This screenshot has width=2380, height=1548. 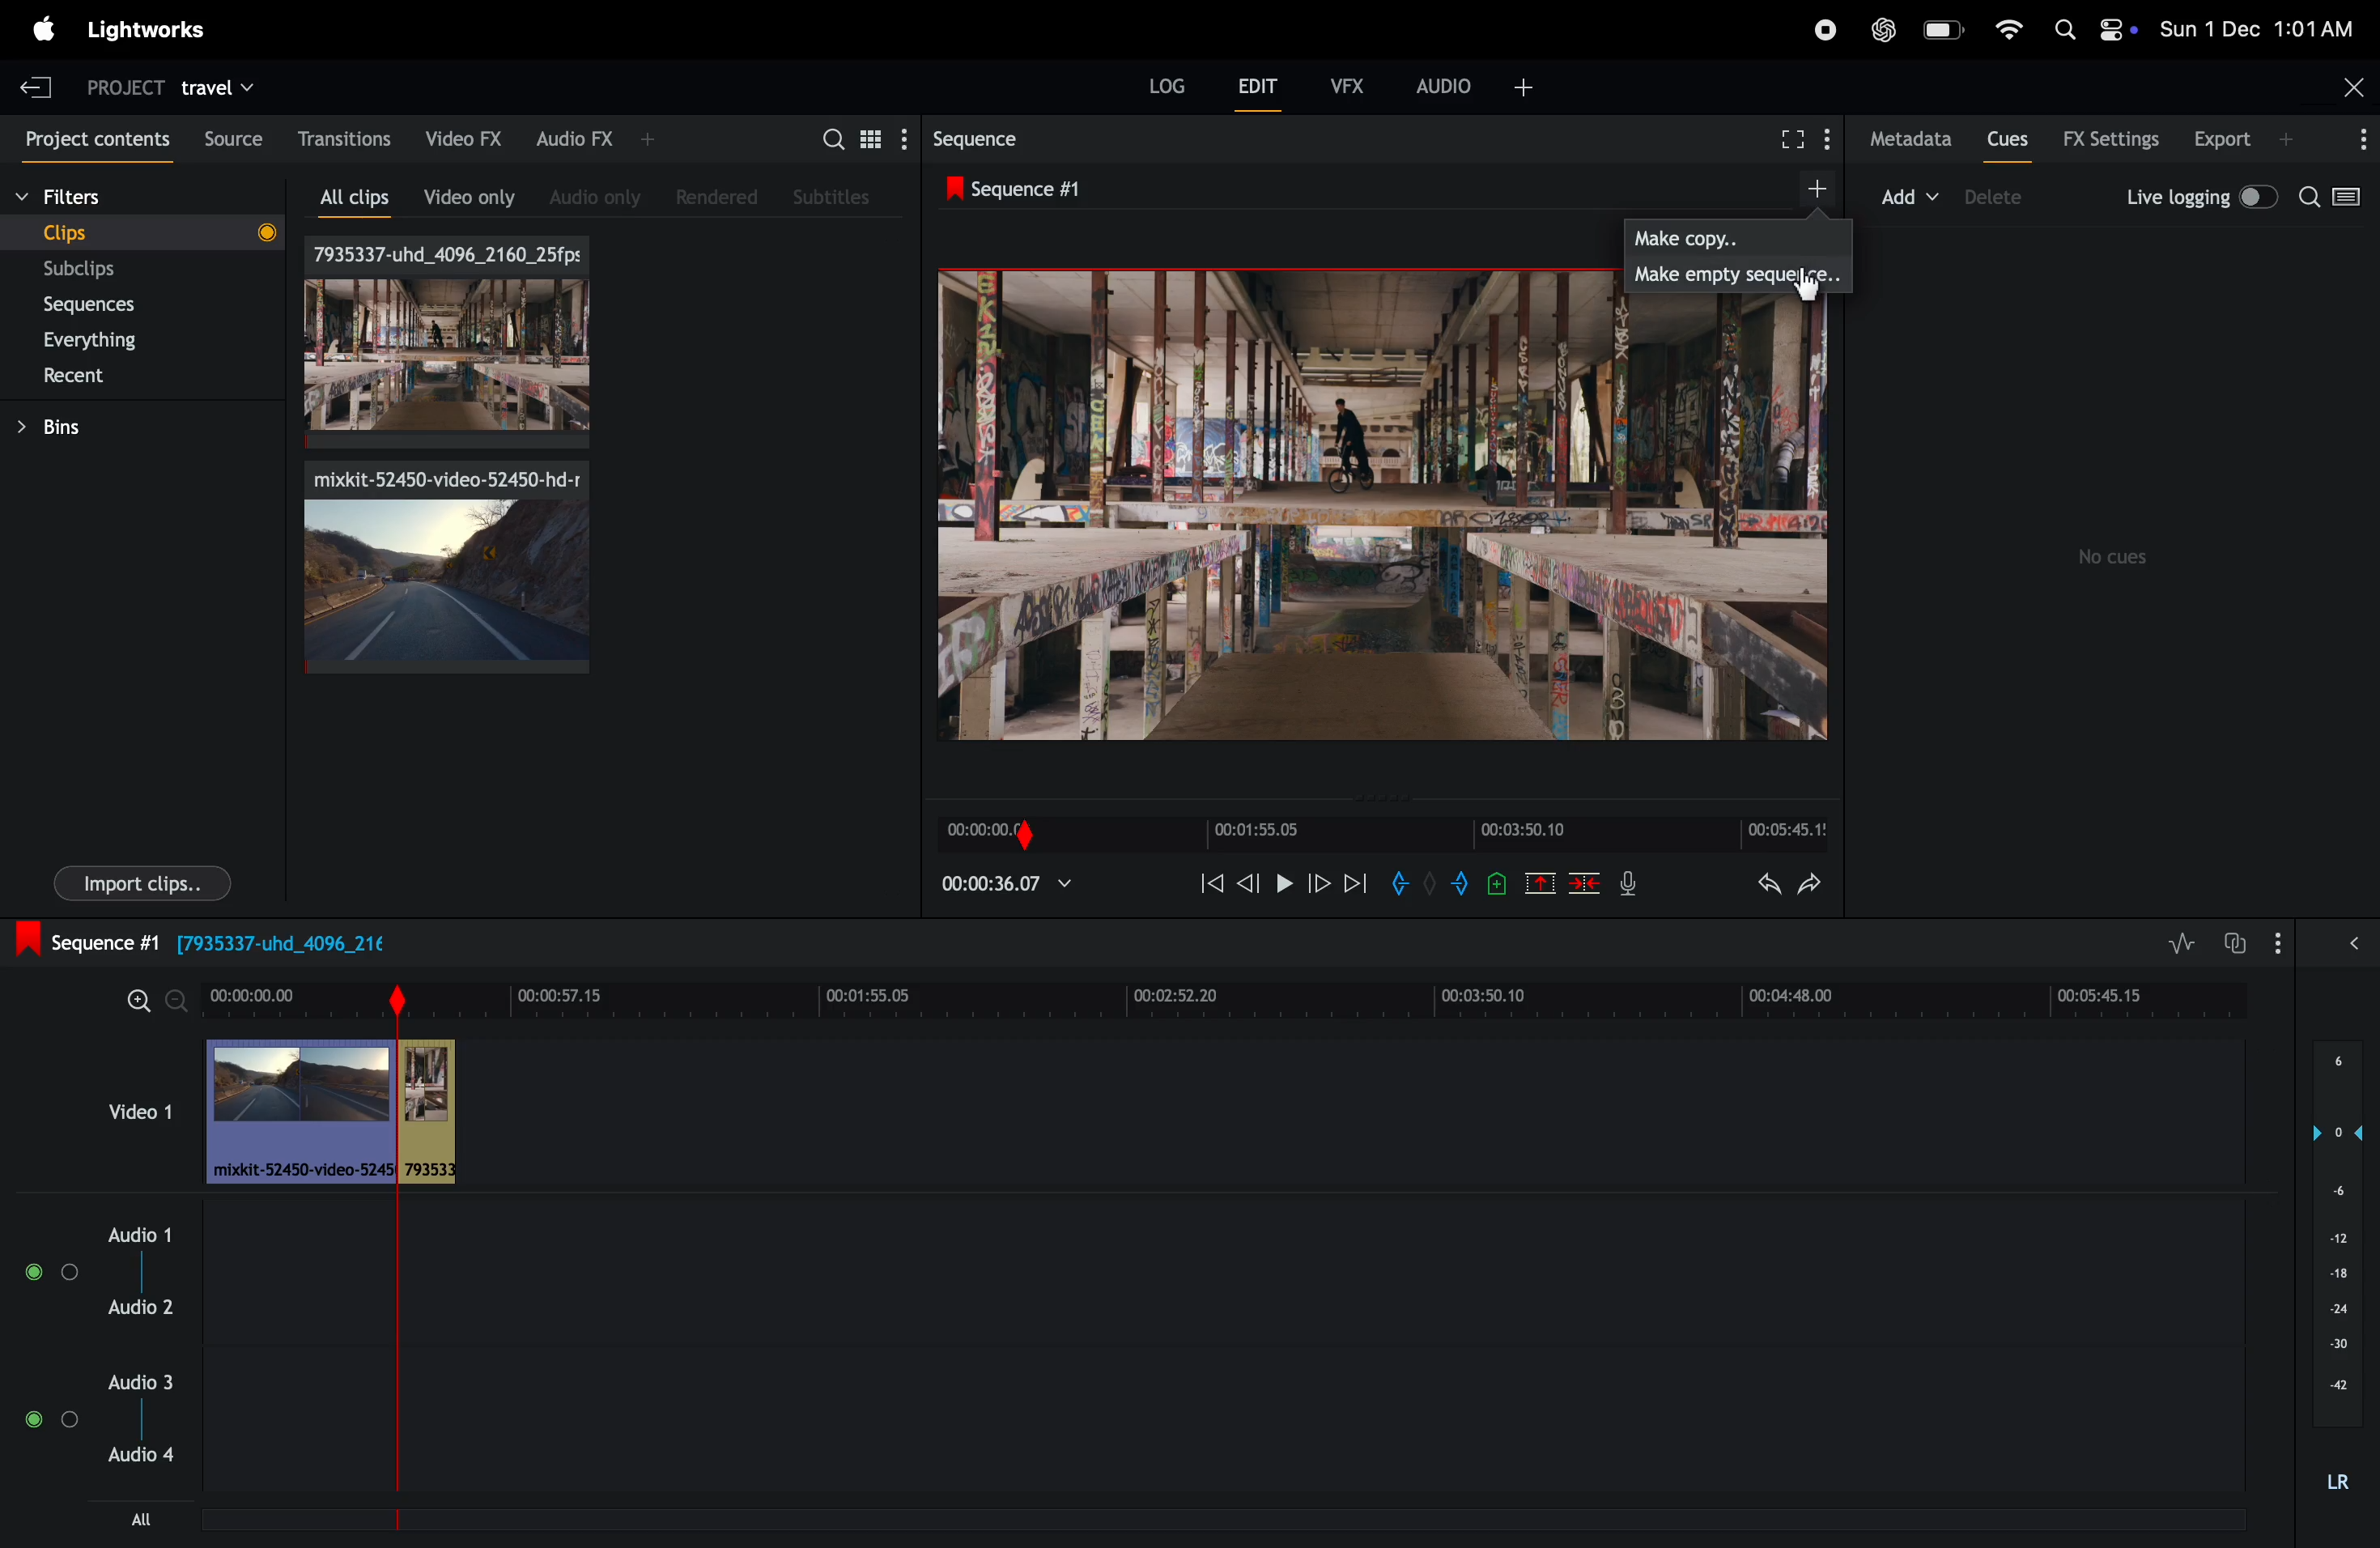 I want to click on forward, so click(x=1317, y=881).